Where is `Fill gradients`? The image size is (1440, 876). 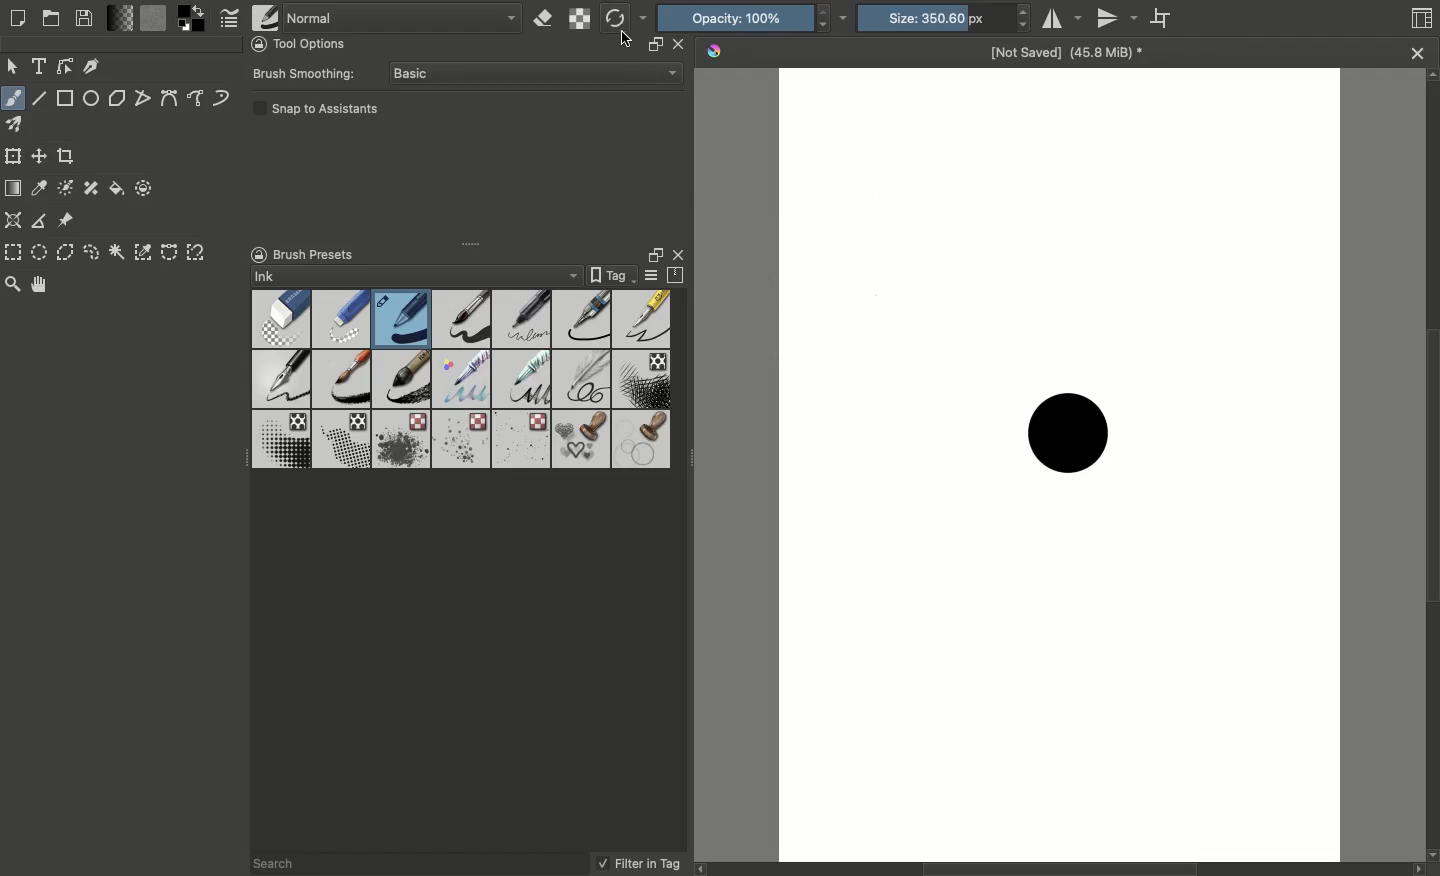
Fill gradients is located at coordinates (121, 17).